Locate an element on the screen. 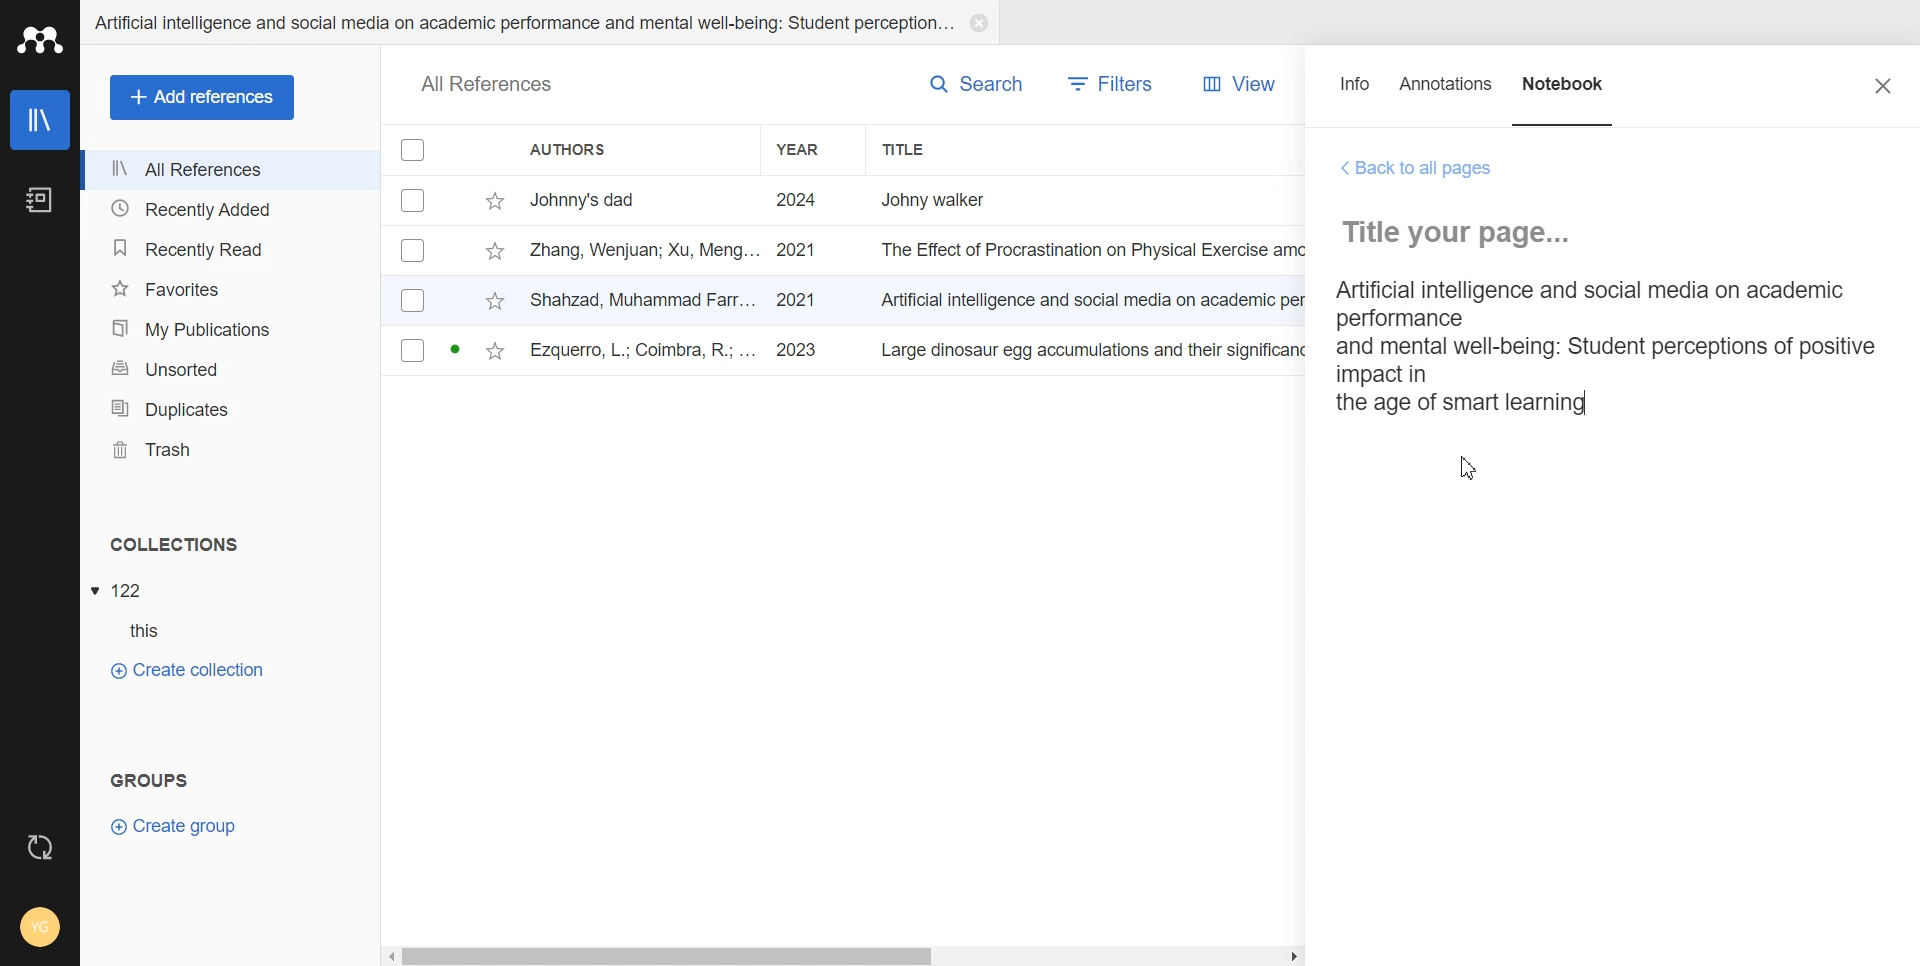  Notebook is located at coordinates (1565, 93).